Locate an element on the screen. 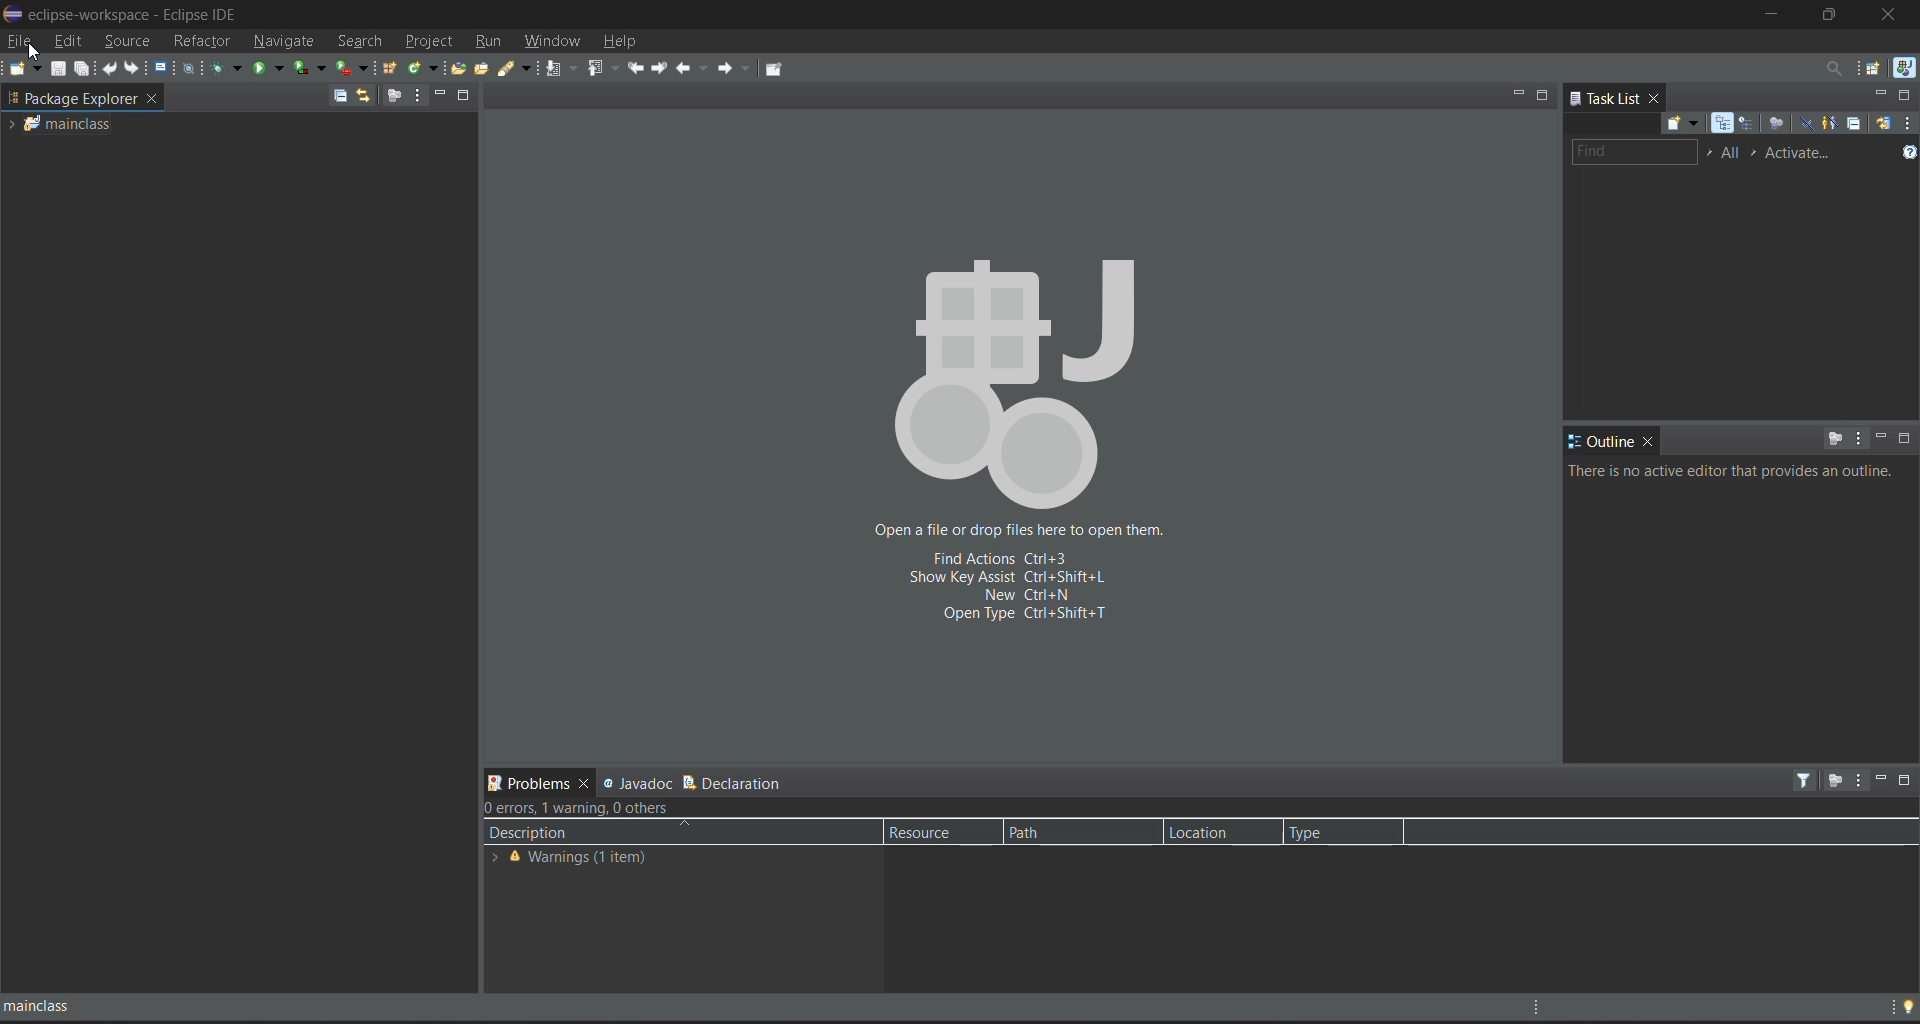  search is located at coordinates (359, 42).